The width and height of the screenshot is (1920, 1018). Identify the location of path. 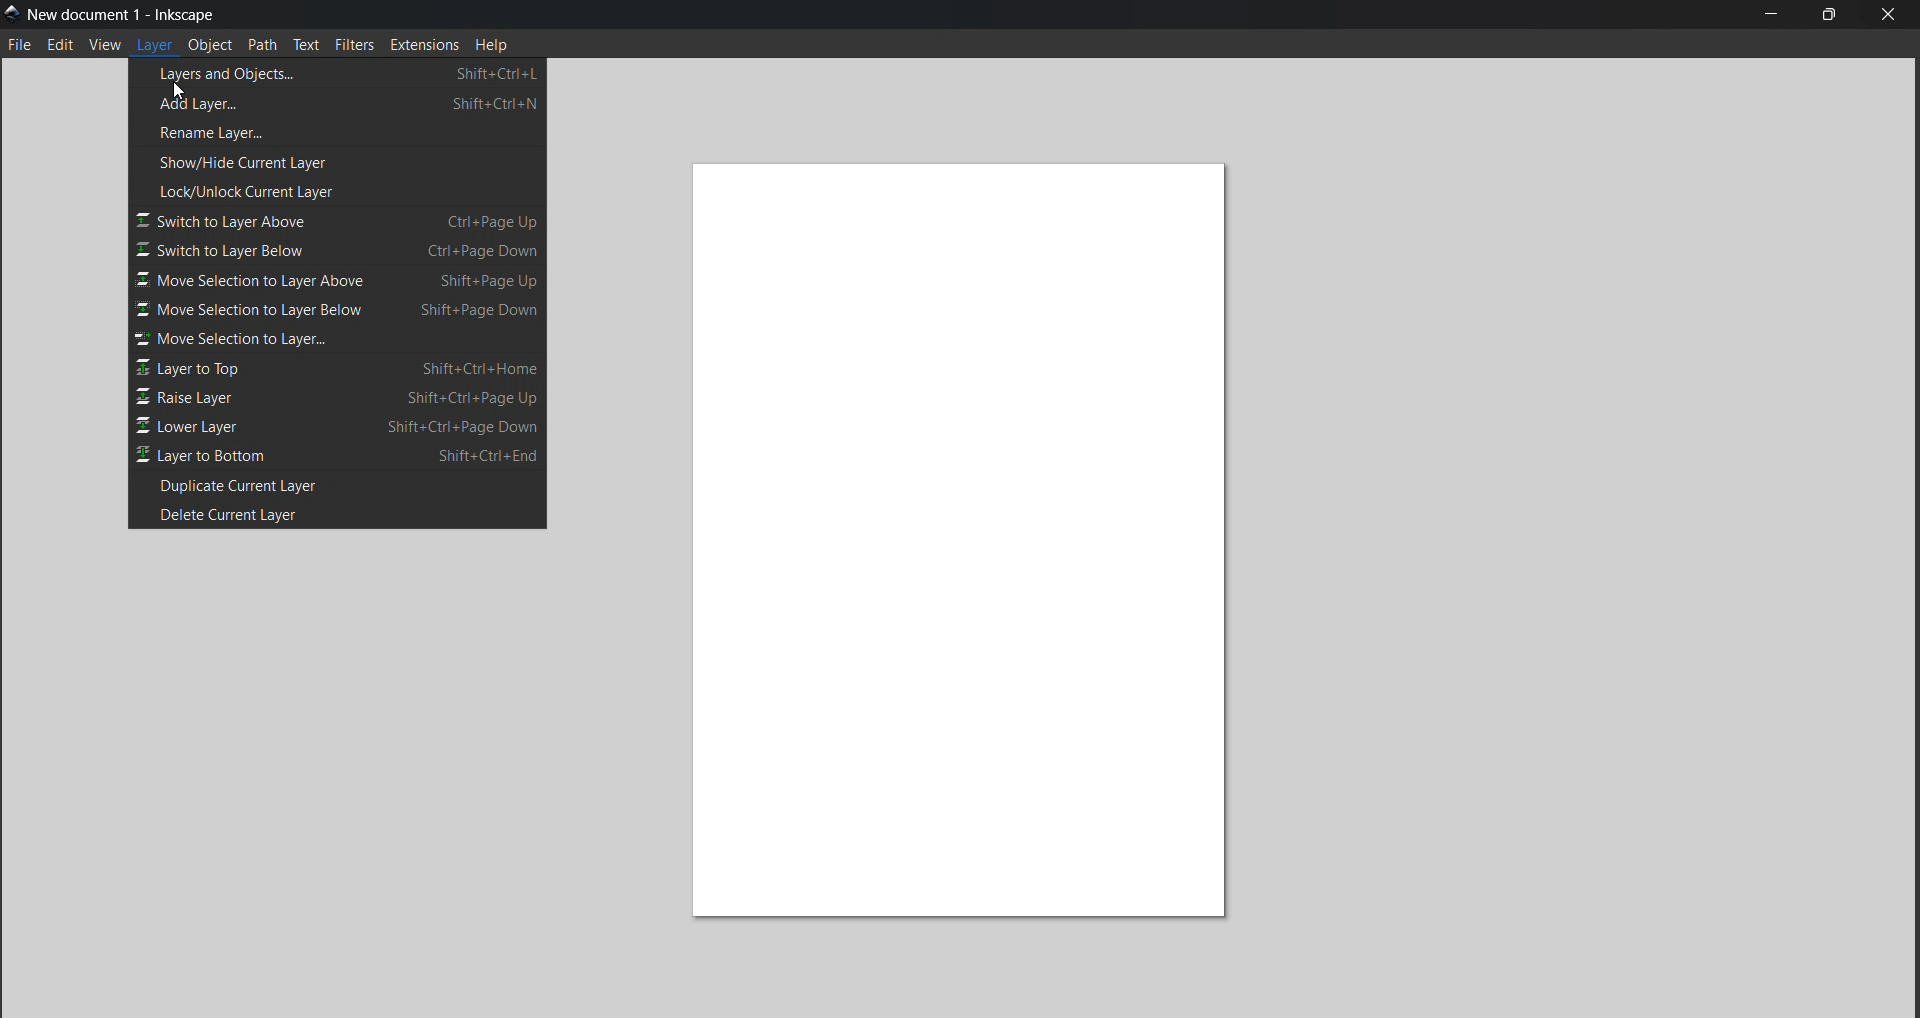
(265, 46).